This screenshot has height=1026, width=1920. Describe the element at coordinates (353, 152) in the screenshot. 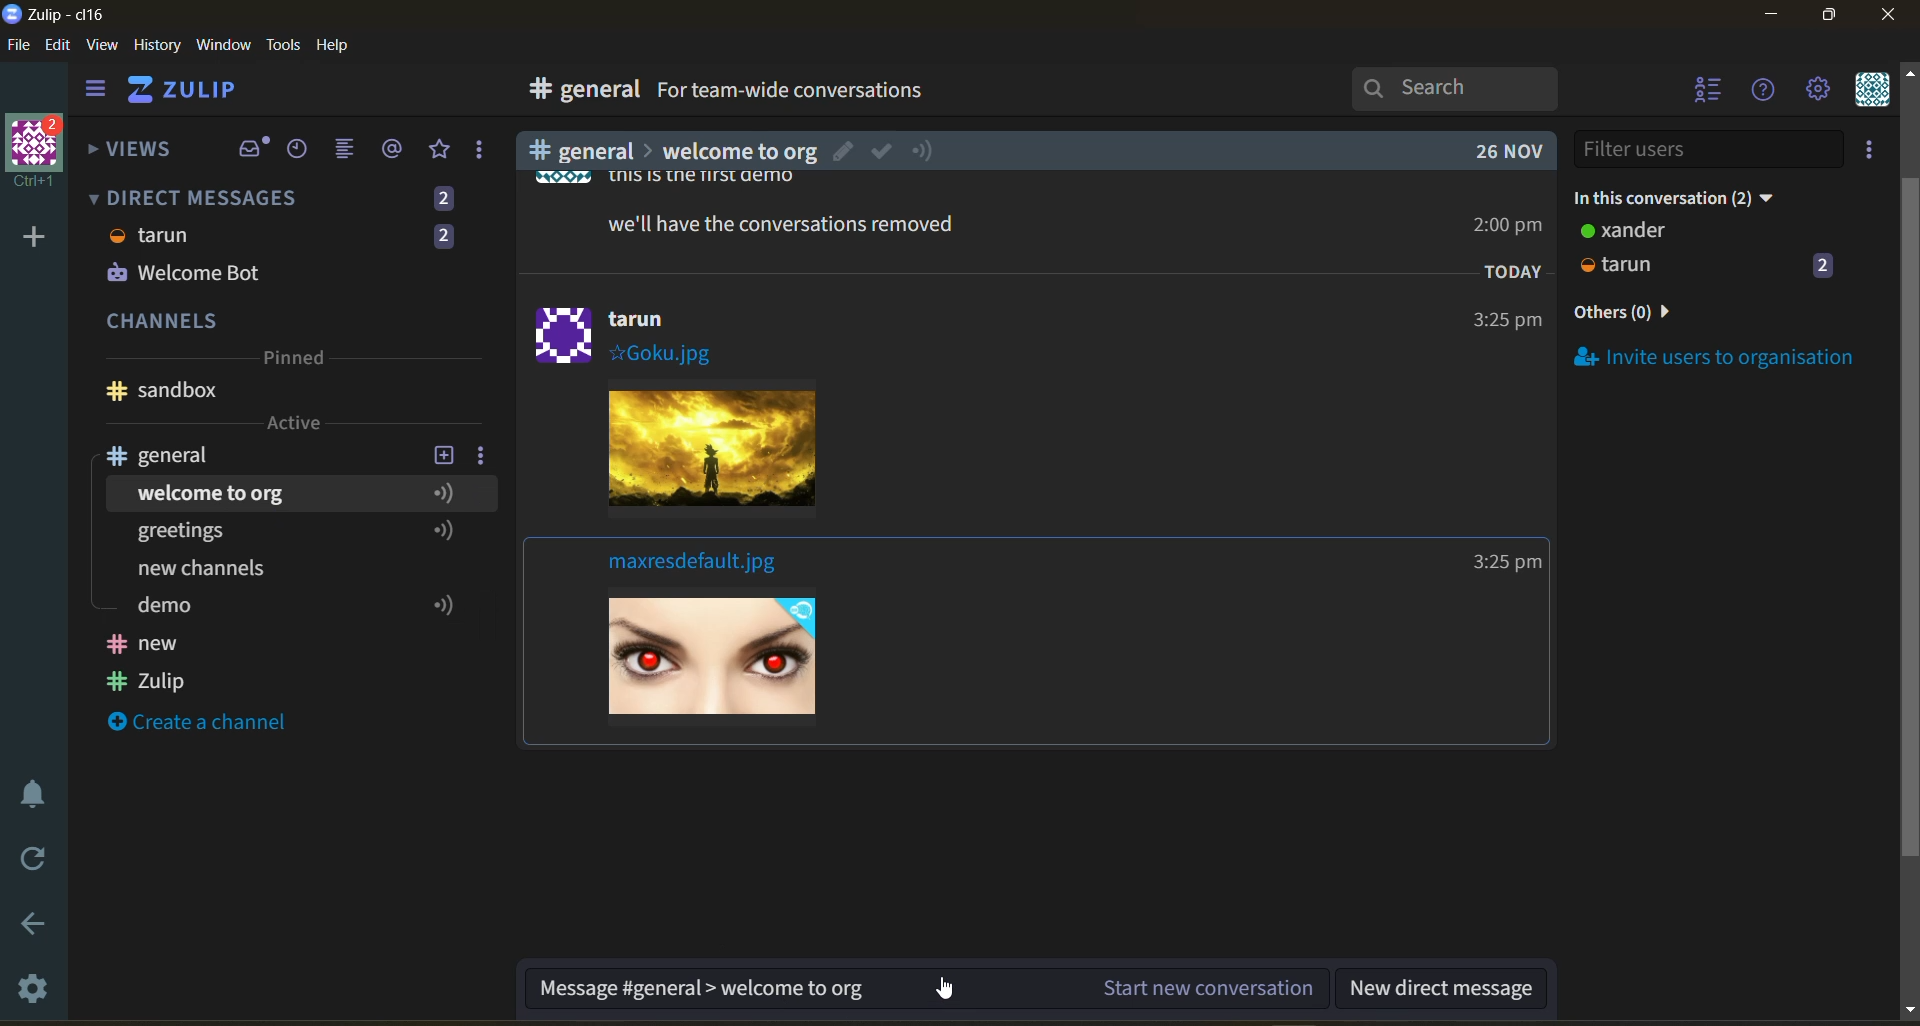

I see `combined feed` at that location.